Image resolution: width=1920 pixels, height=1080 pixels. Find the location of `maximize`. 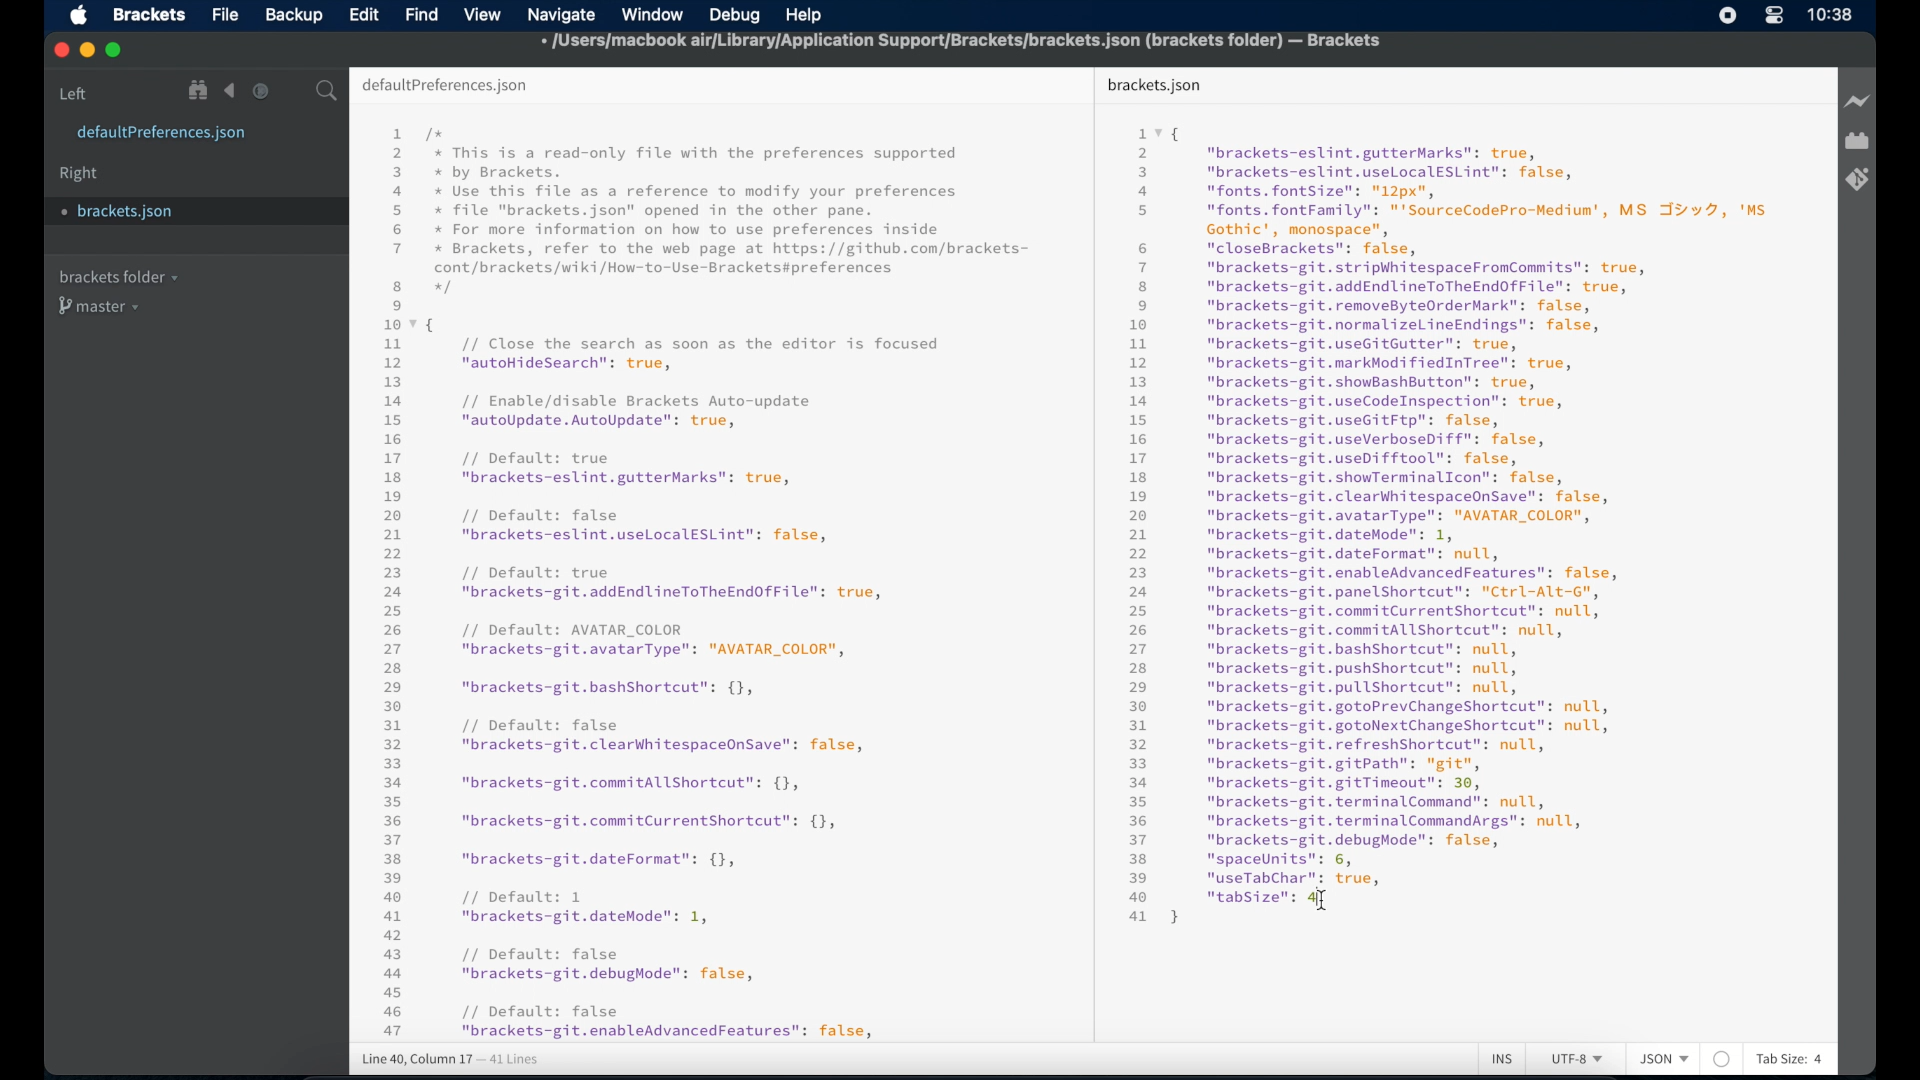

maximize is located at coordinates (115, 51).